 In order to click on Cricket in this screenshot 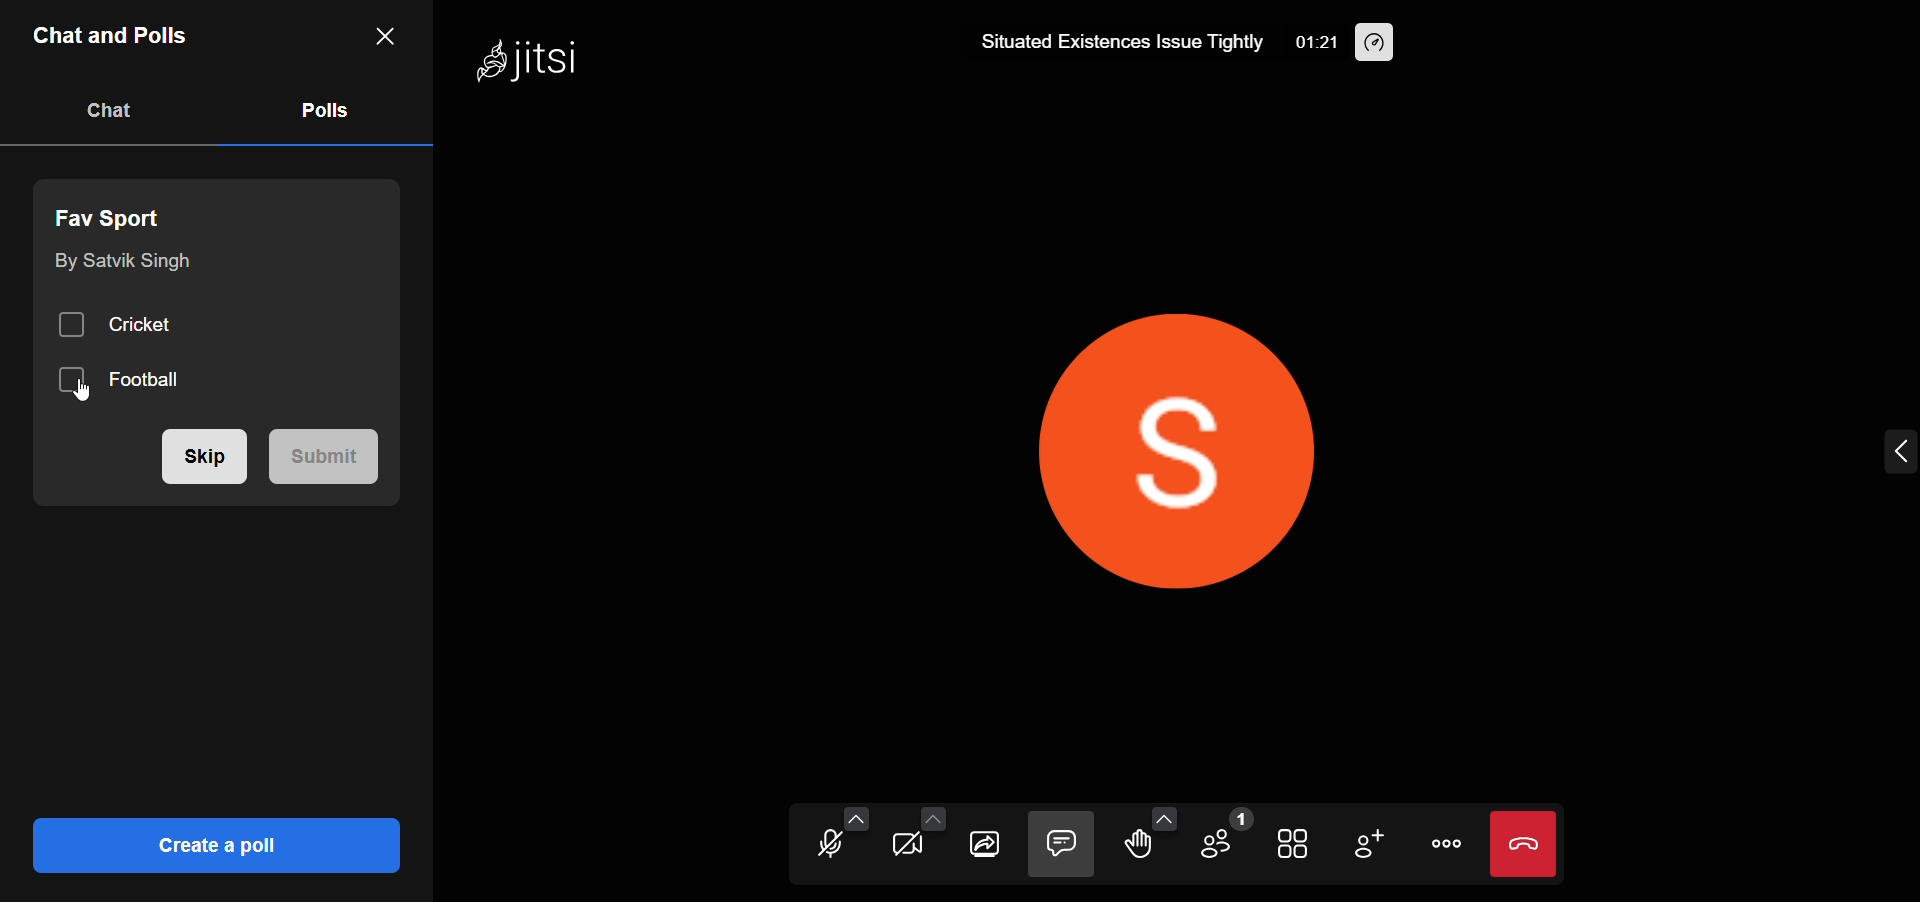, I will do `click(115, 325)`.